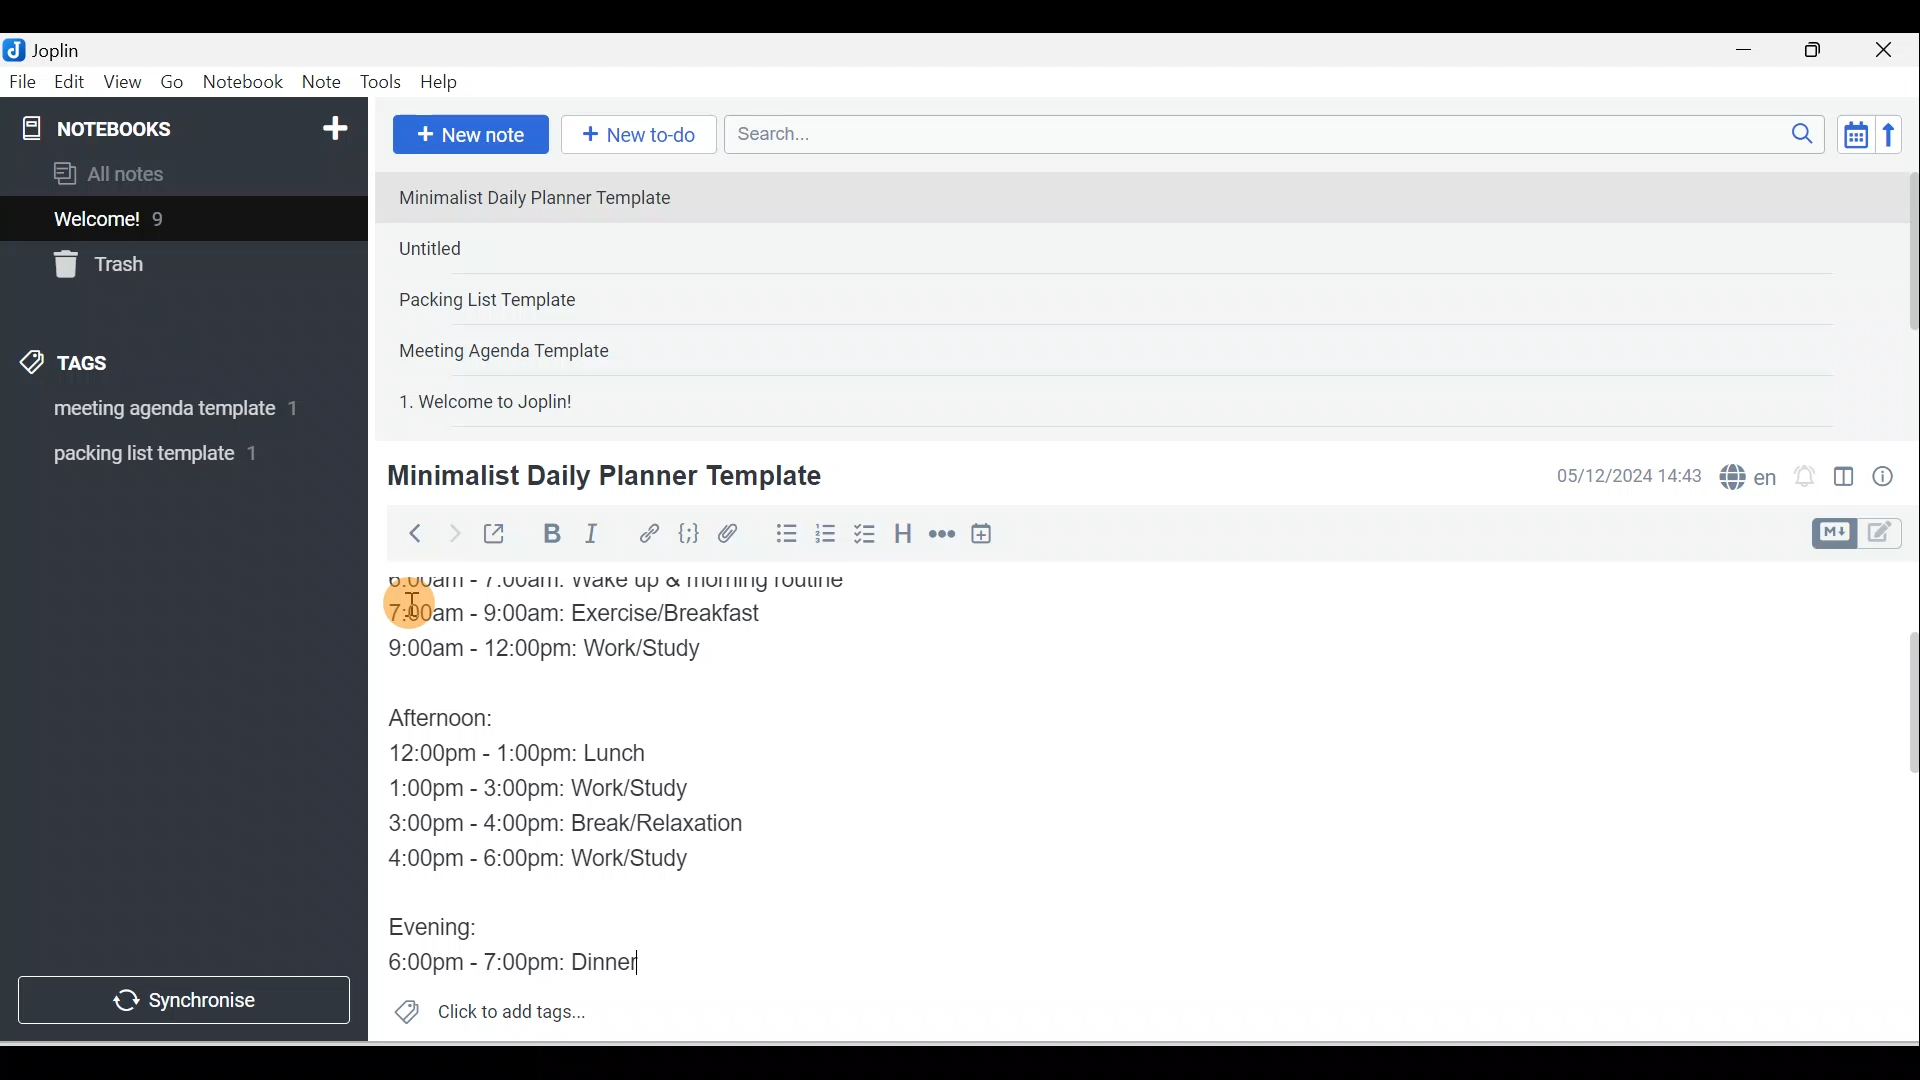 The width and height of the screenshot is (1920, 1080). I want to click on Set alarm, so click(1802, 477).